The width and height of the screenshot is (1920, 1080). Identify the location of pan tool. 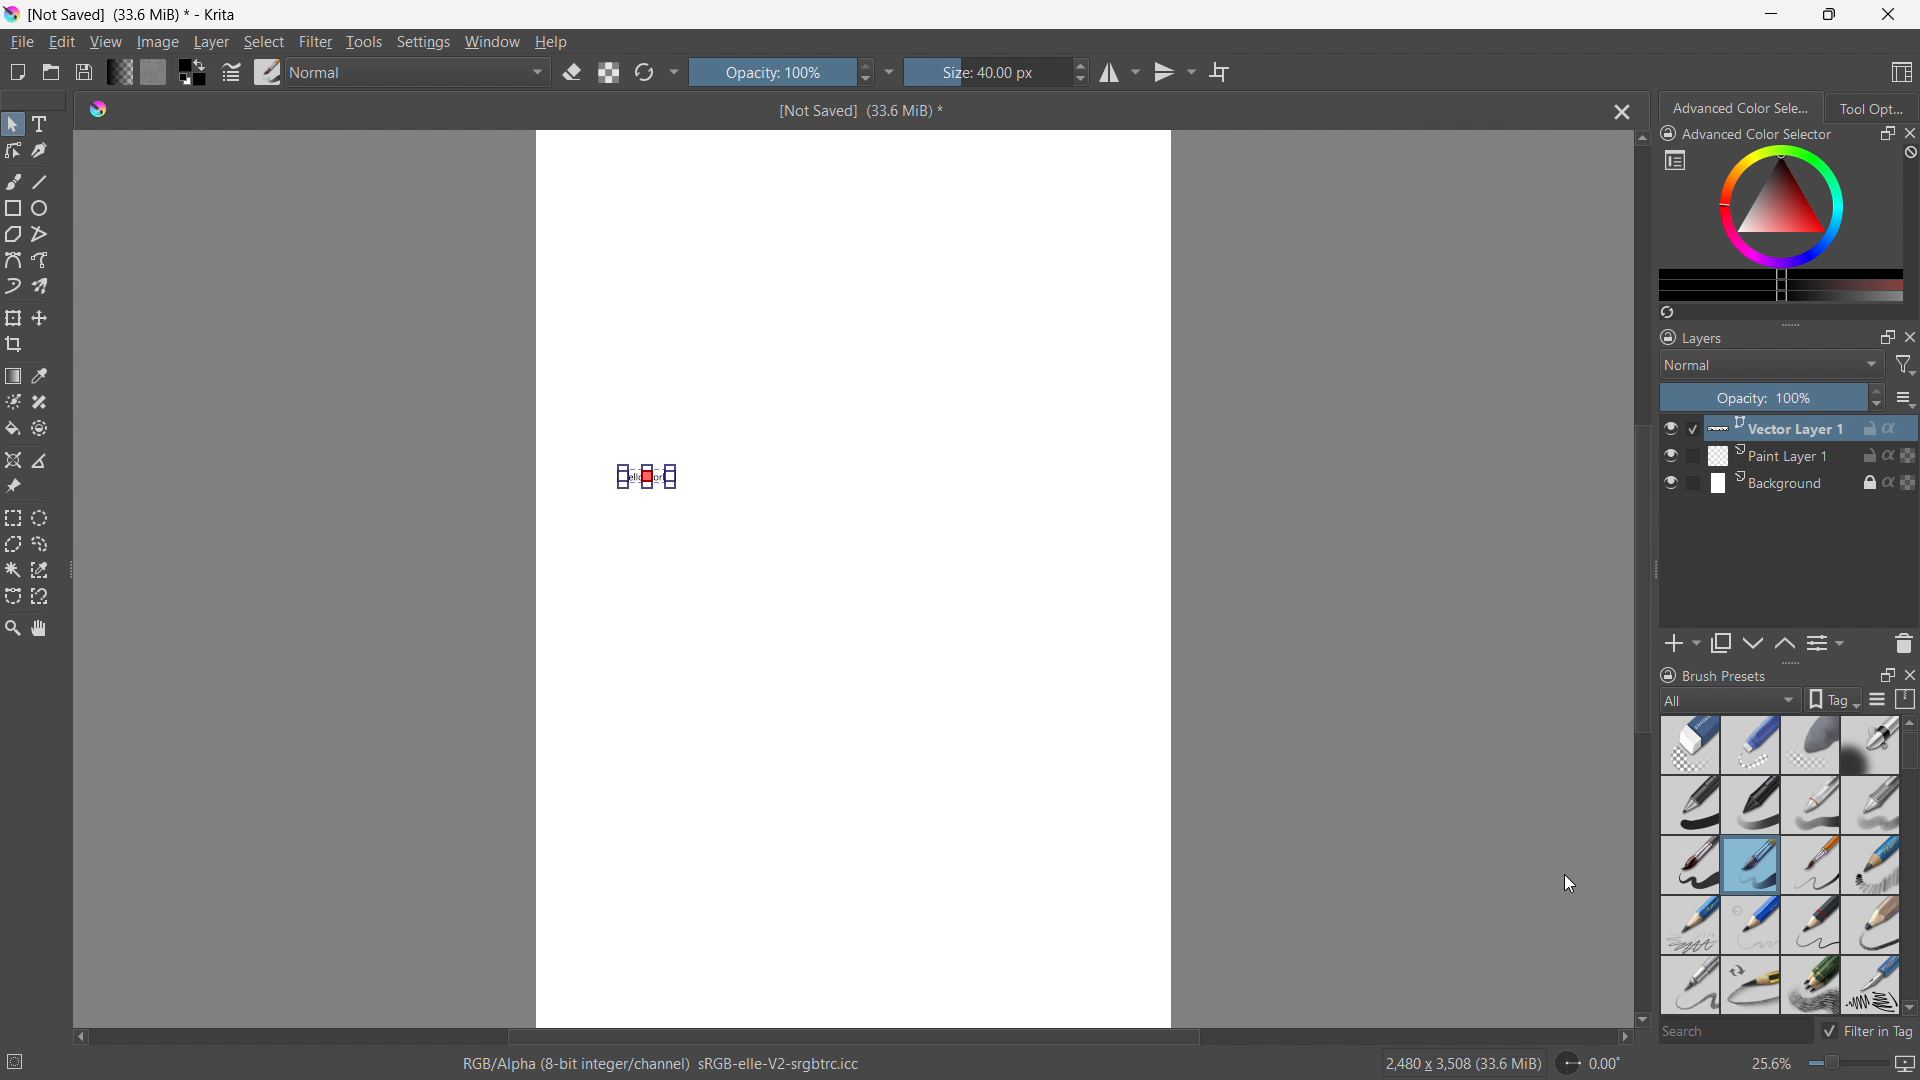
(40, 628).